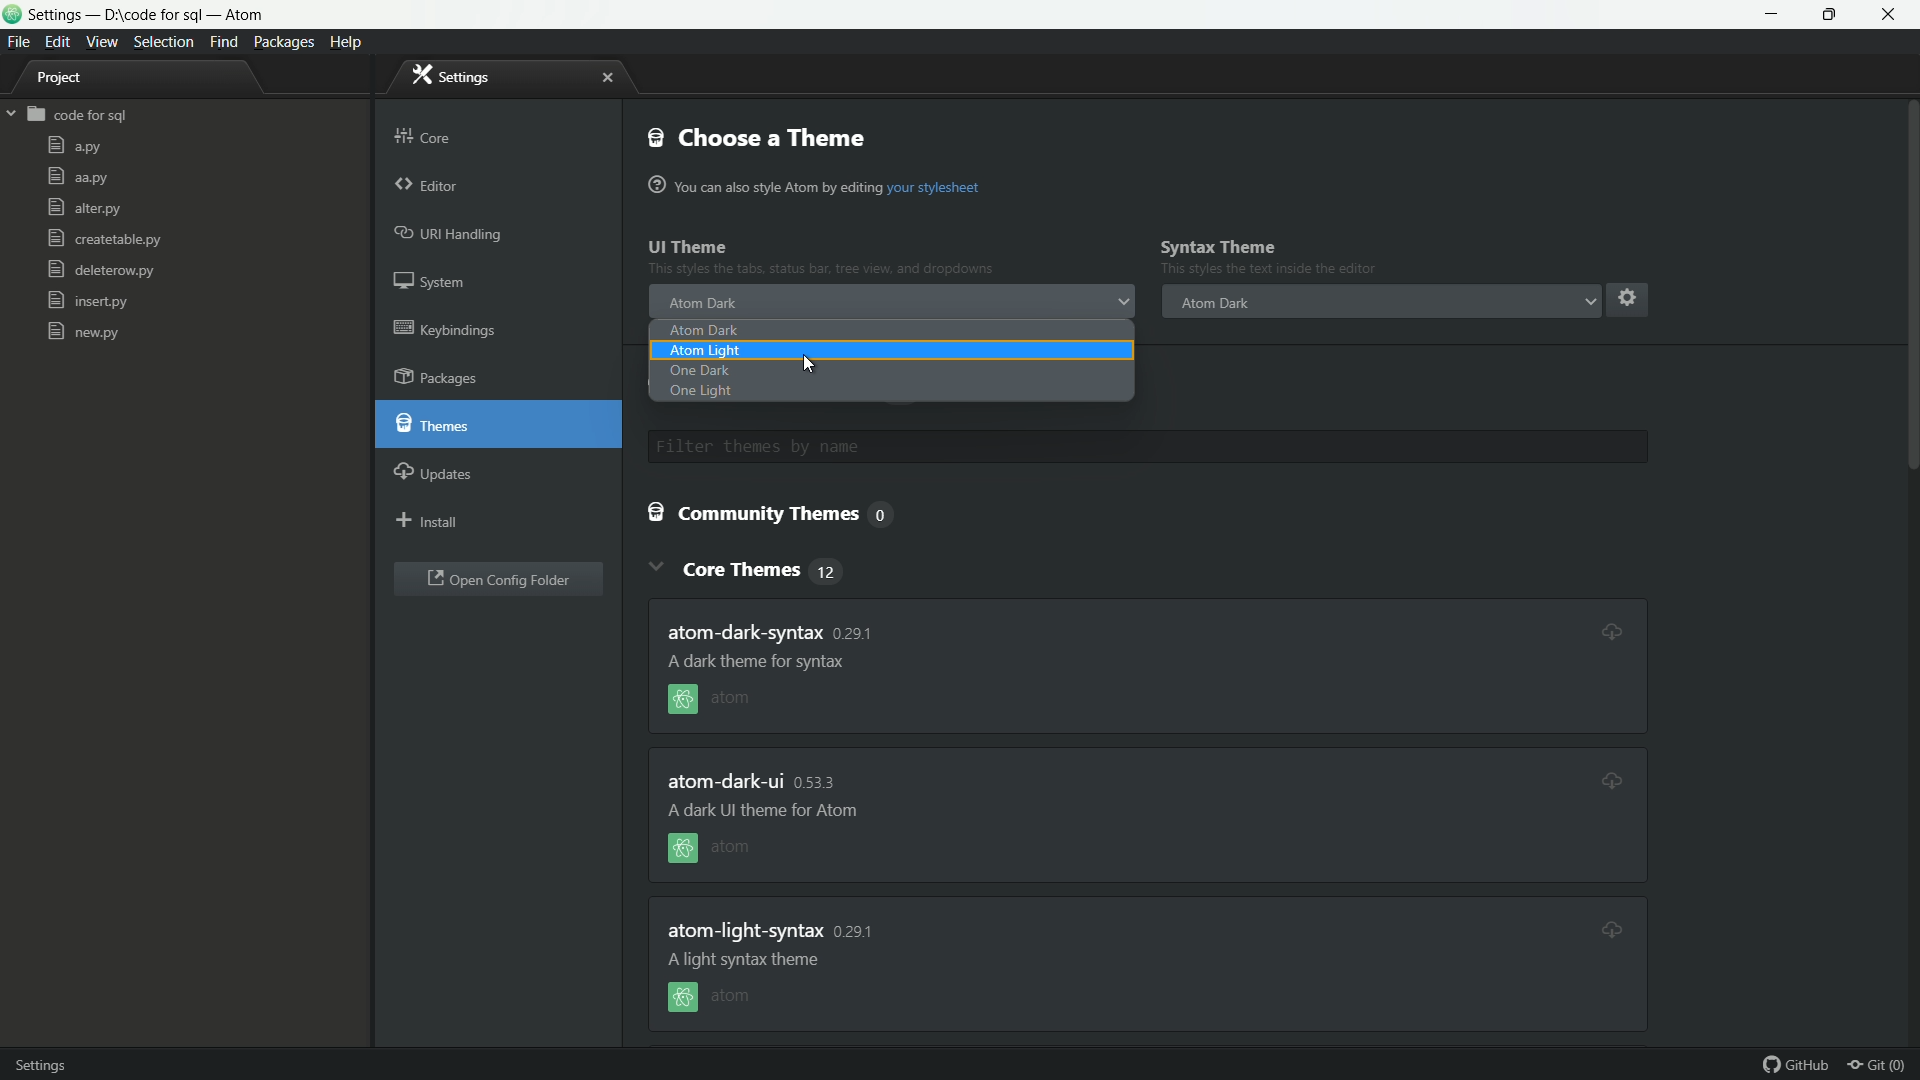 The width and height of the screenshot is (1920, 1080). Describe the element at coordinates (17, 42) in the screenshot. I see `file menu` at that location.